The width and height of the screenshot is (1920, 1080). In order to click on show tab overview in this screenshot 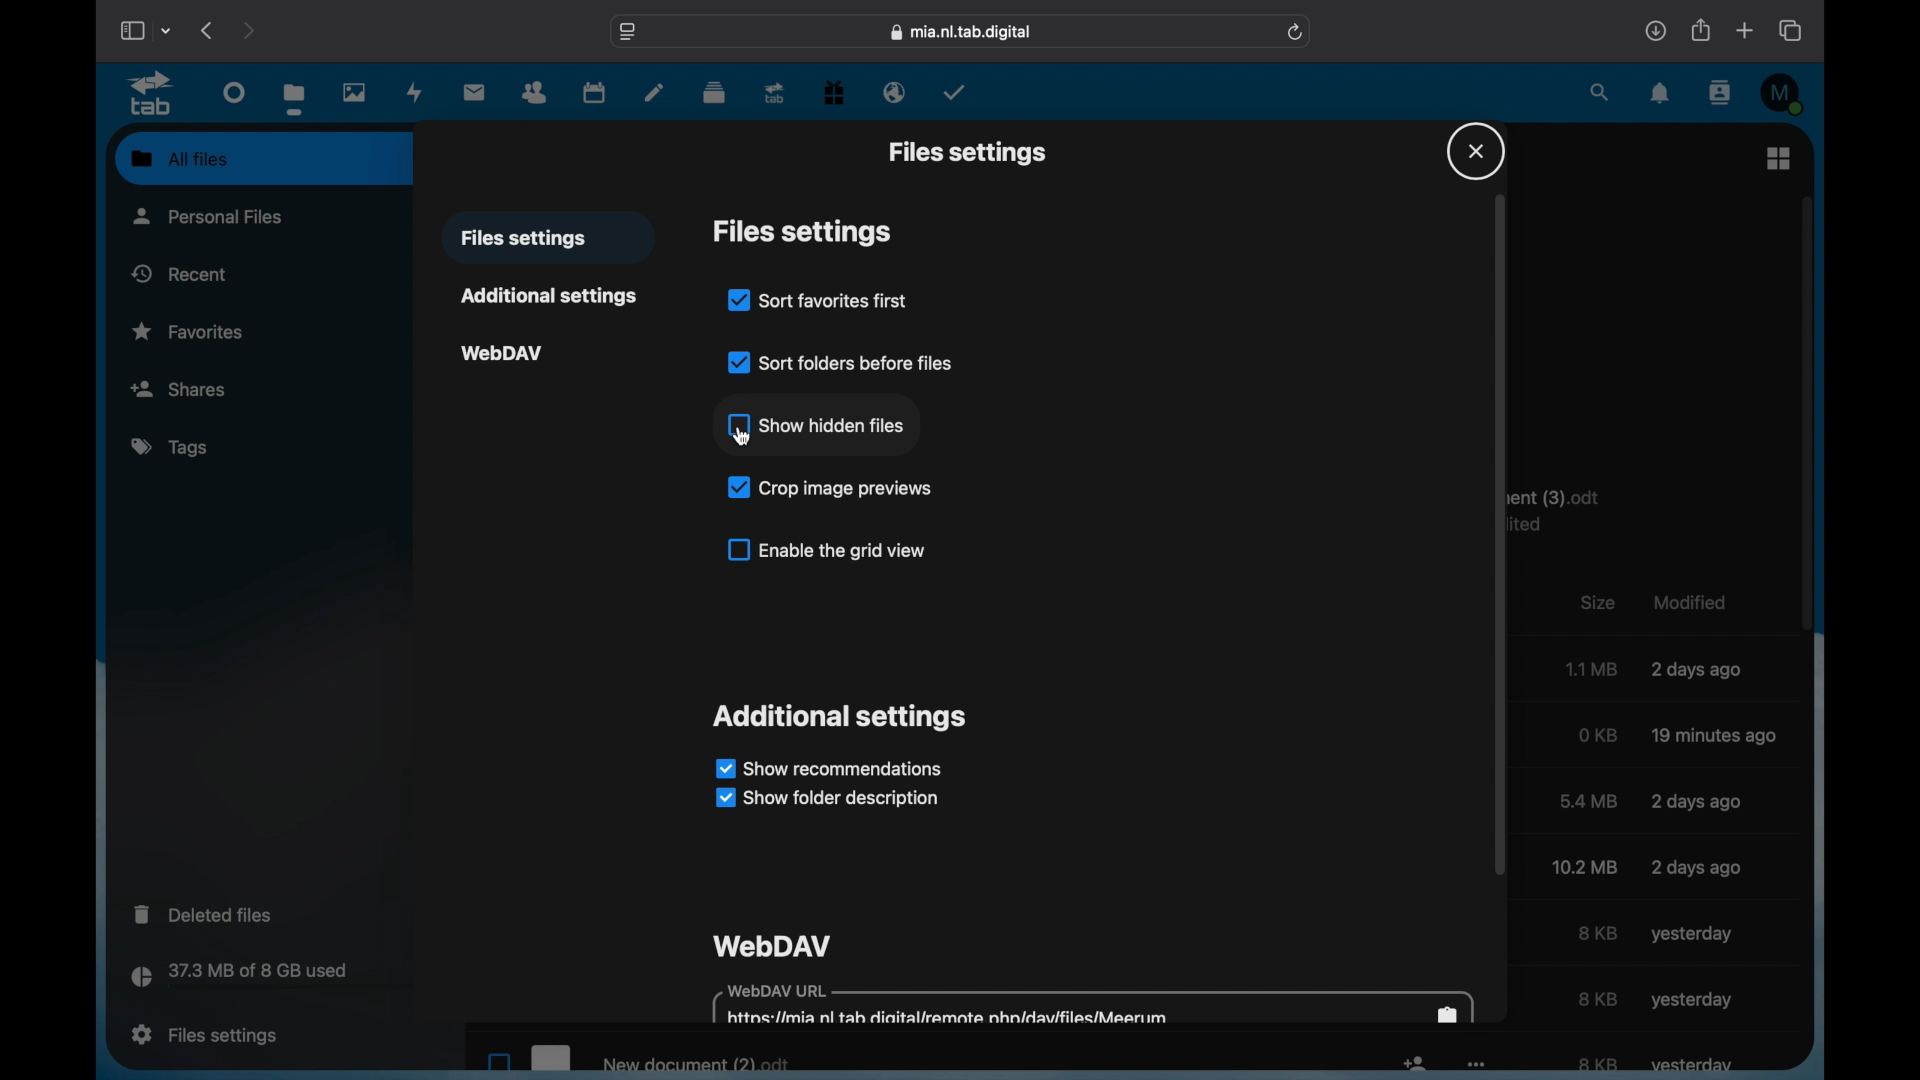, I will do `click(1792, 31)`.